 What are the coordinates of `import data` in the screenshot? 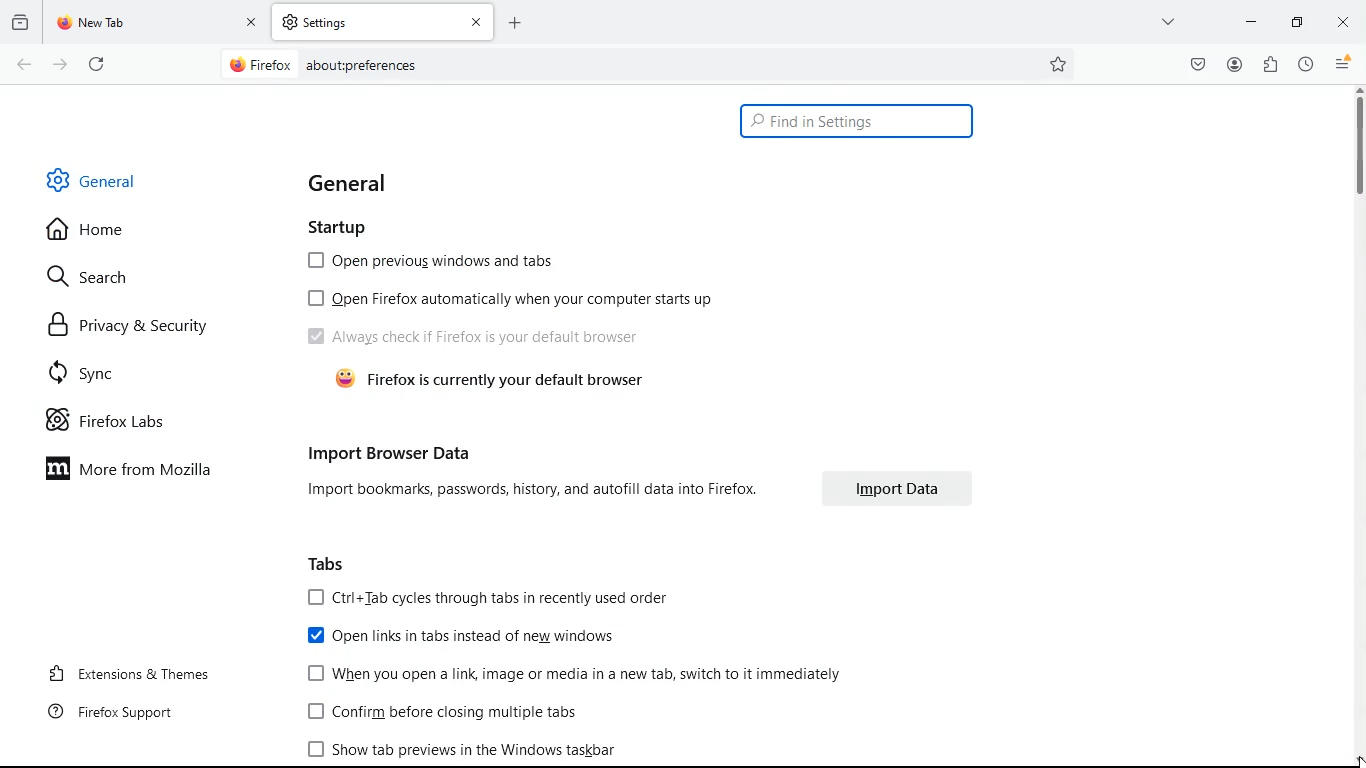 It's located at (897, 488).